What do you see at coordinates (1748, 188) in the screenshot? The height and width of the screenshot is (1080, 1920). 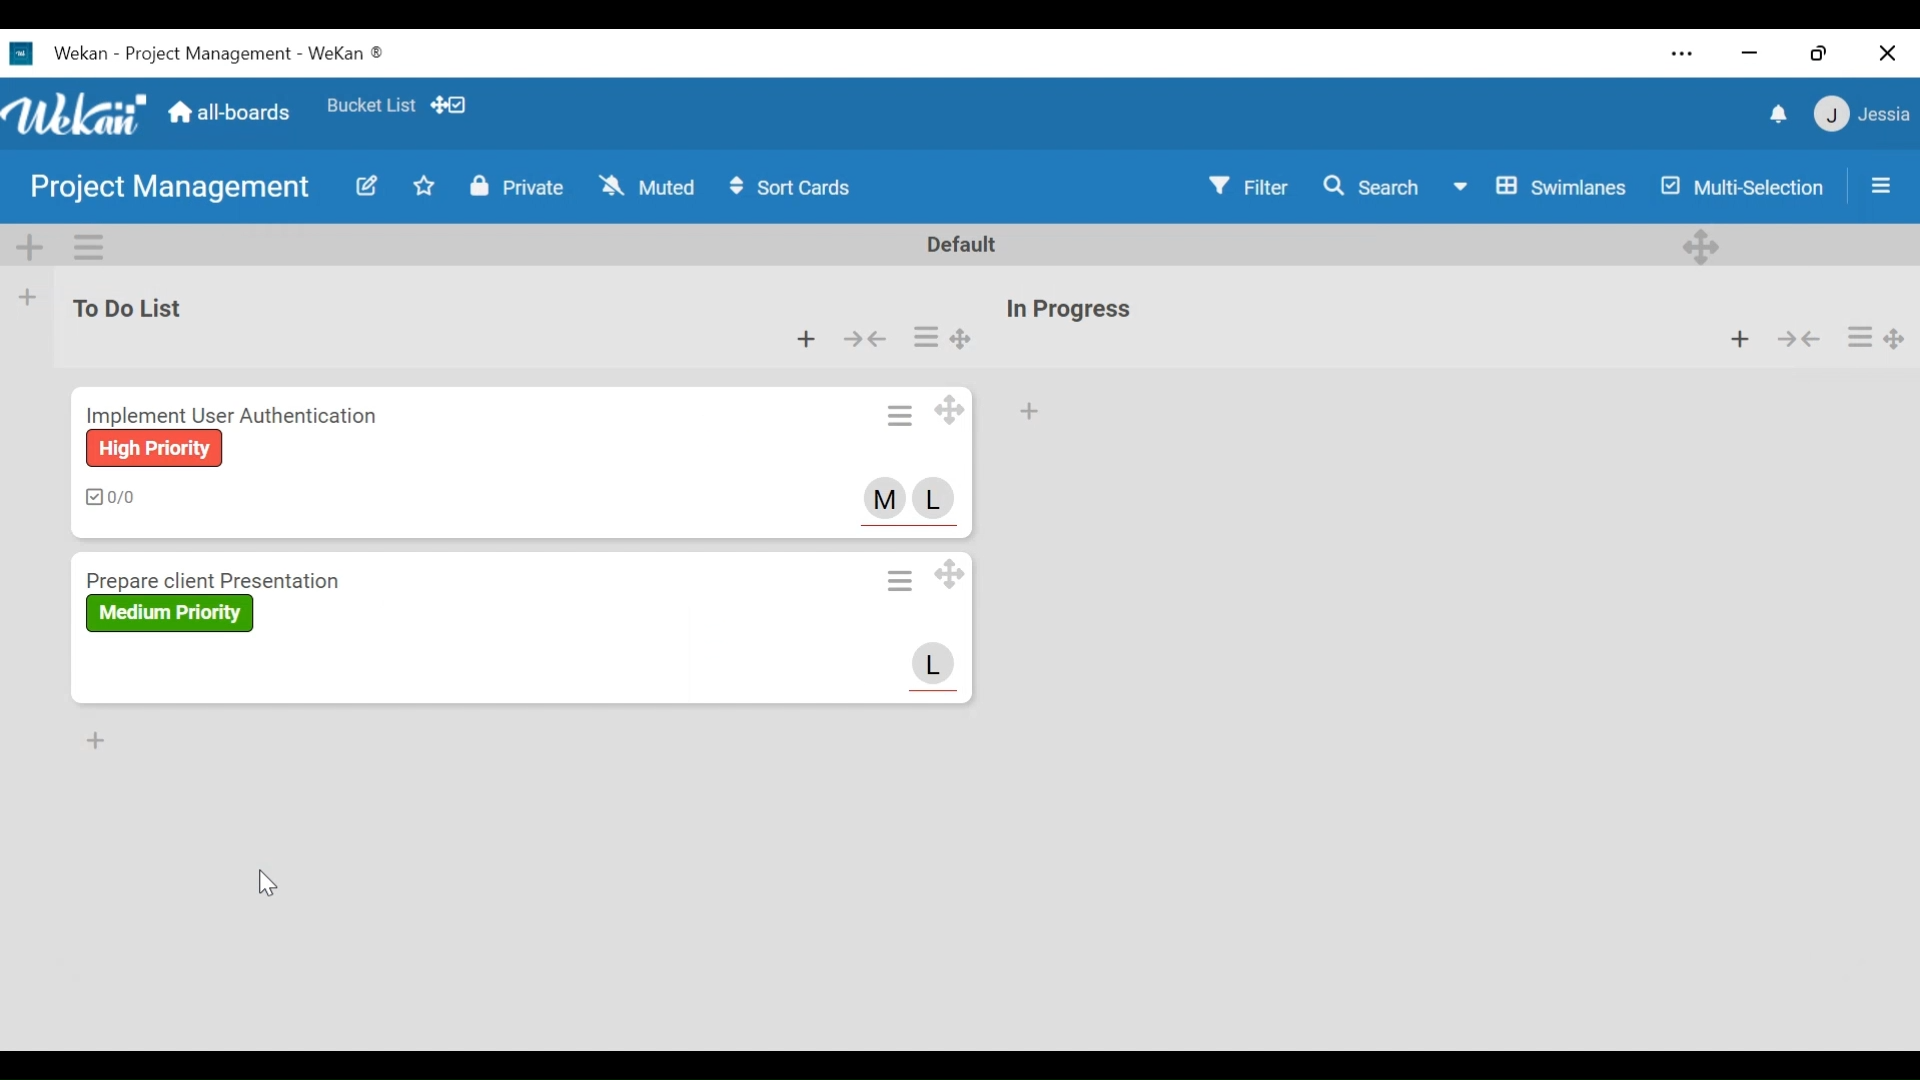 I see `Multi-Selection` at bounding box center [1748, 188].